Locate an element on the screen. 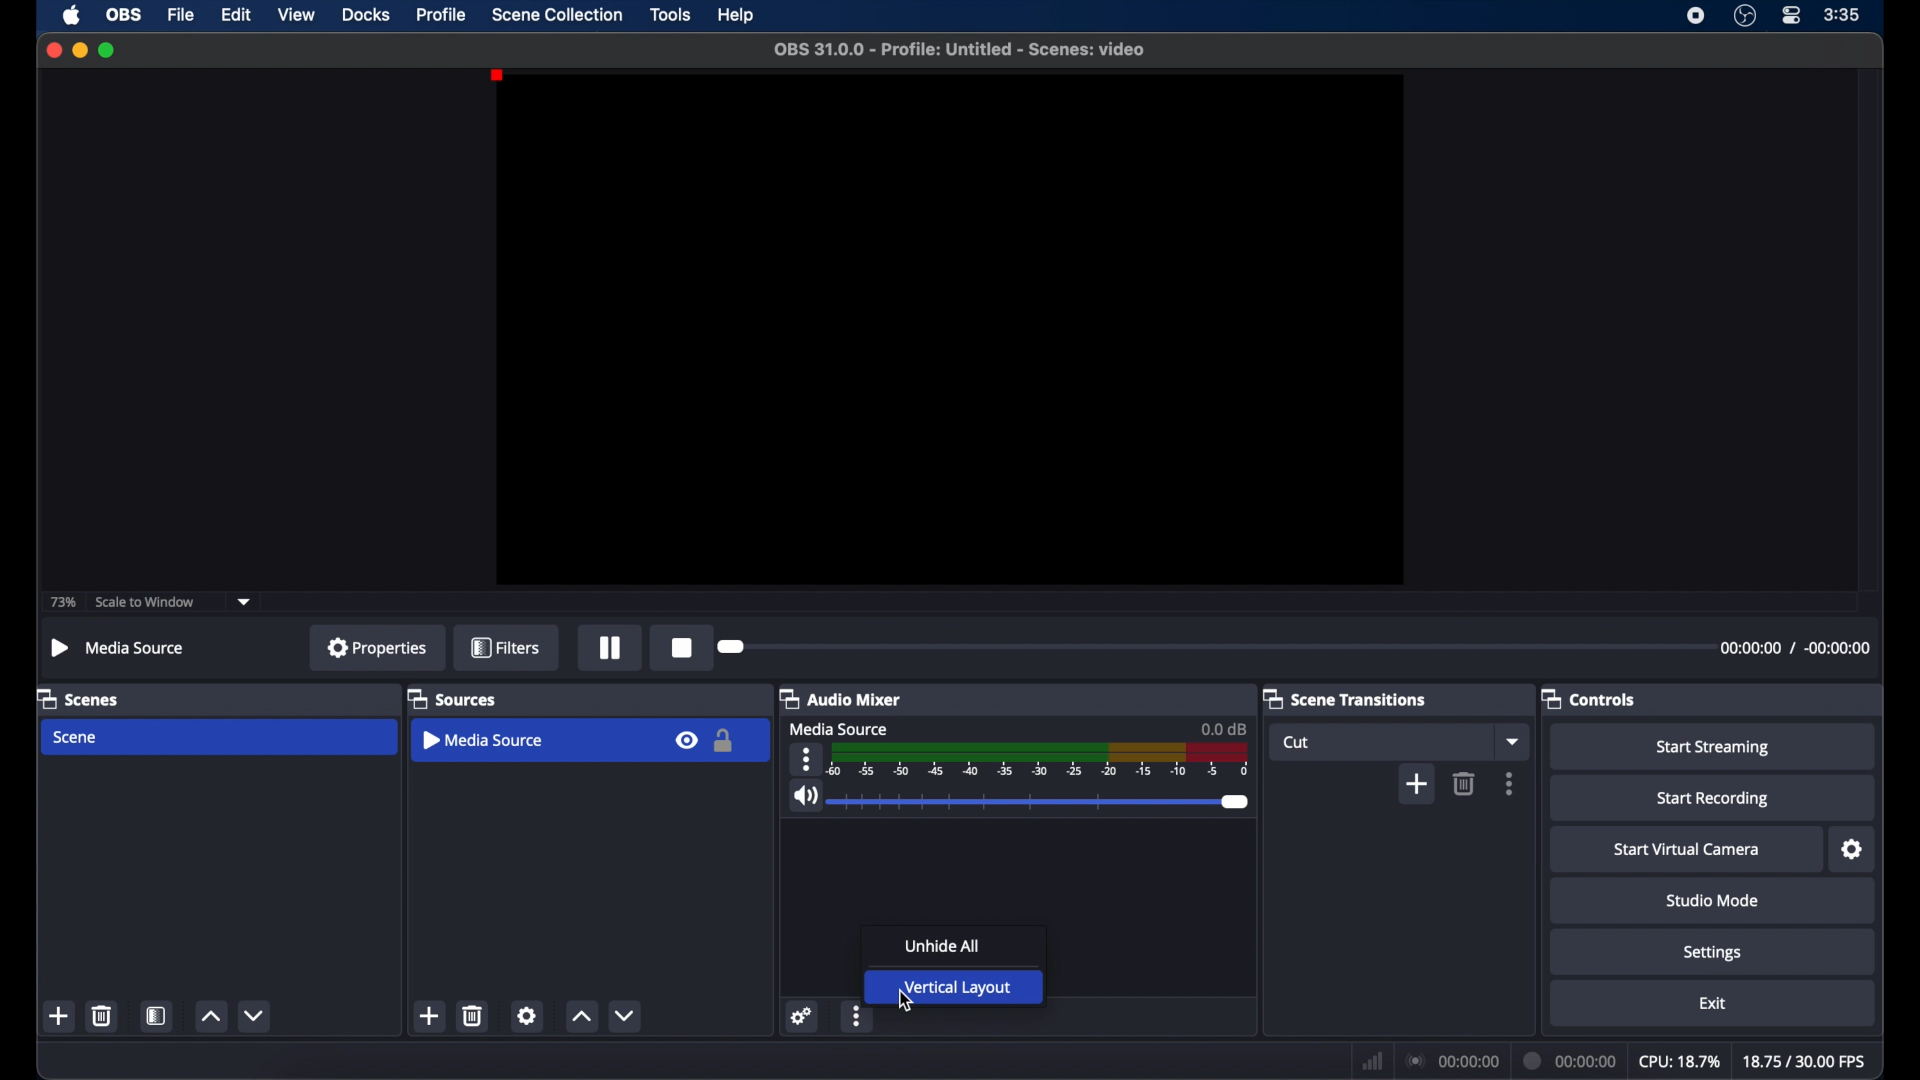 Image resolution: width=1920 pixels, height=1080 pixels. settings is located at coordinates (1712, 954).